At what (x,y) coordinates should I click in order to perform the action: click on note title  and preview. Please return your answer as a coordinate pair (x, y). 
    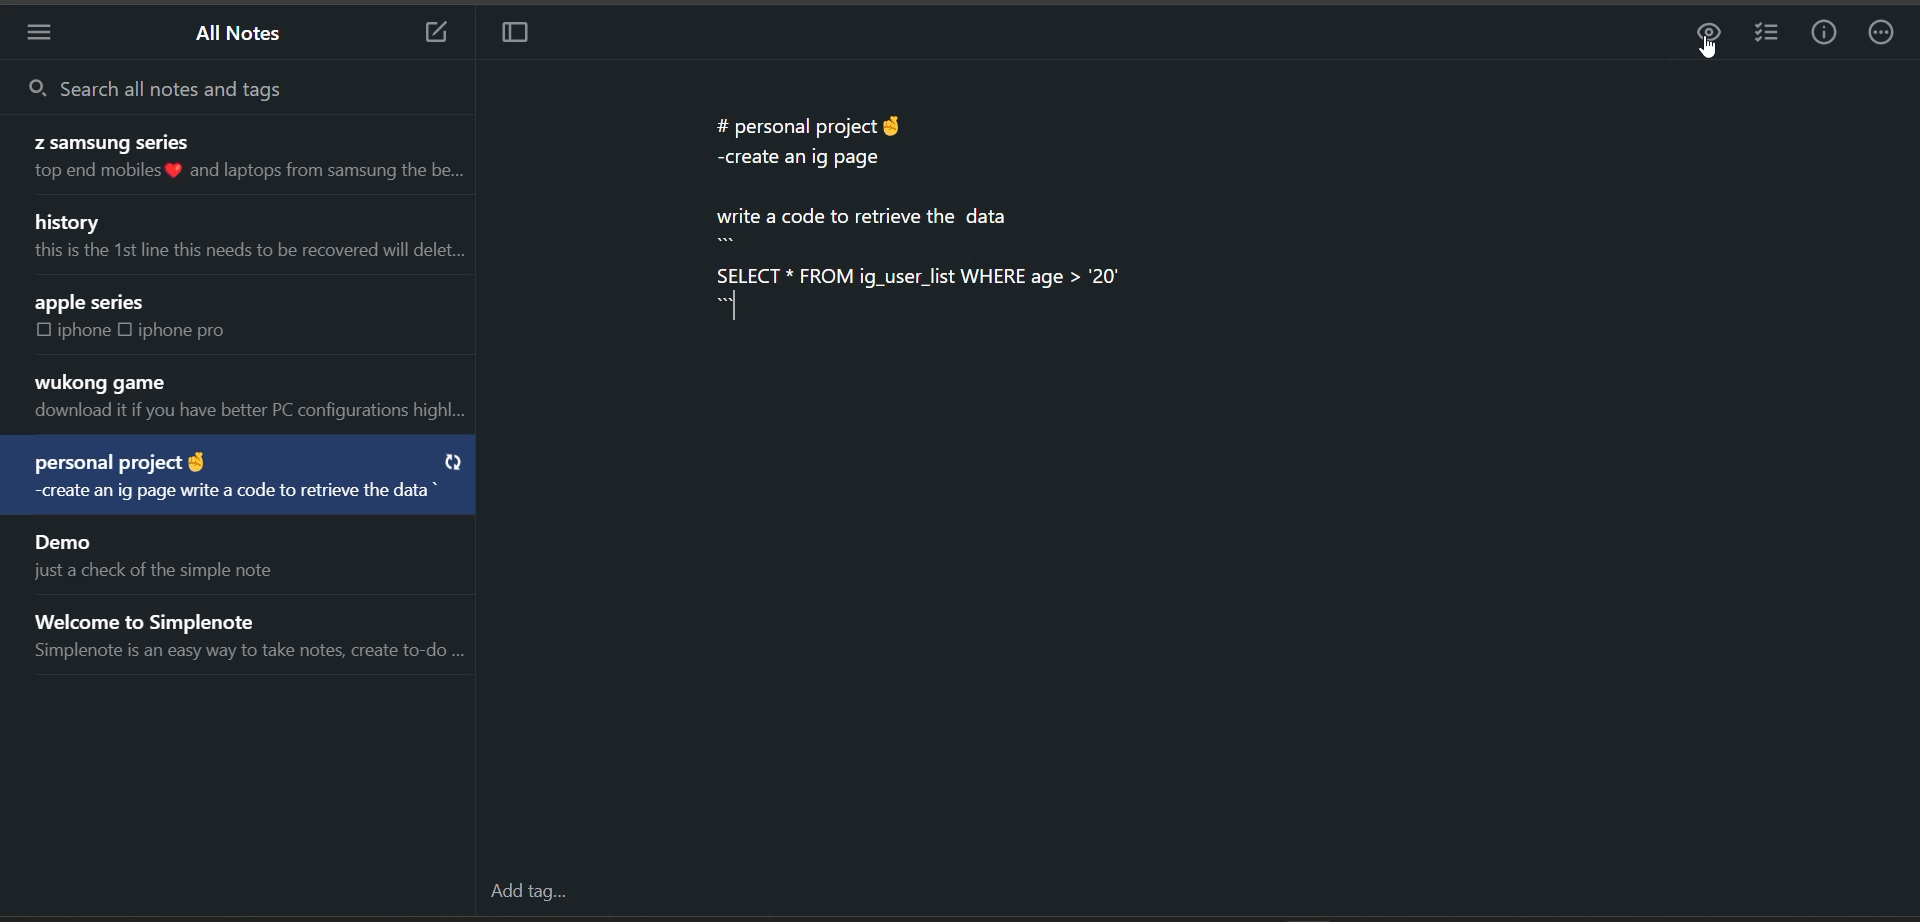
    Looking at the image, I should click on (238, 478).